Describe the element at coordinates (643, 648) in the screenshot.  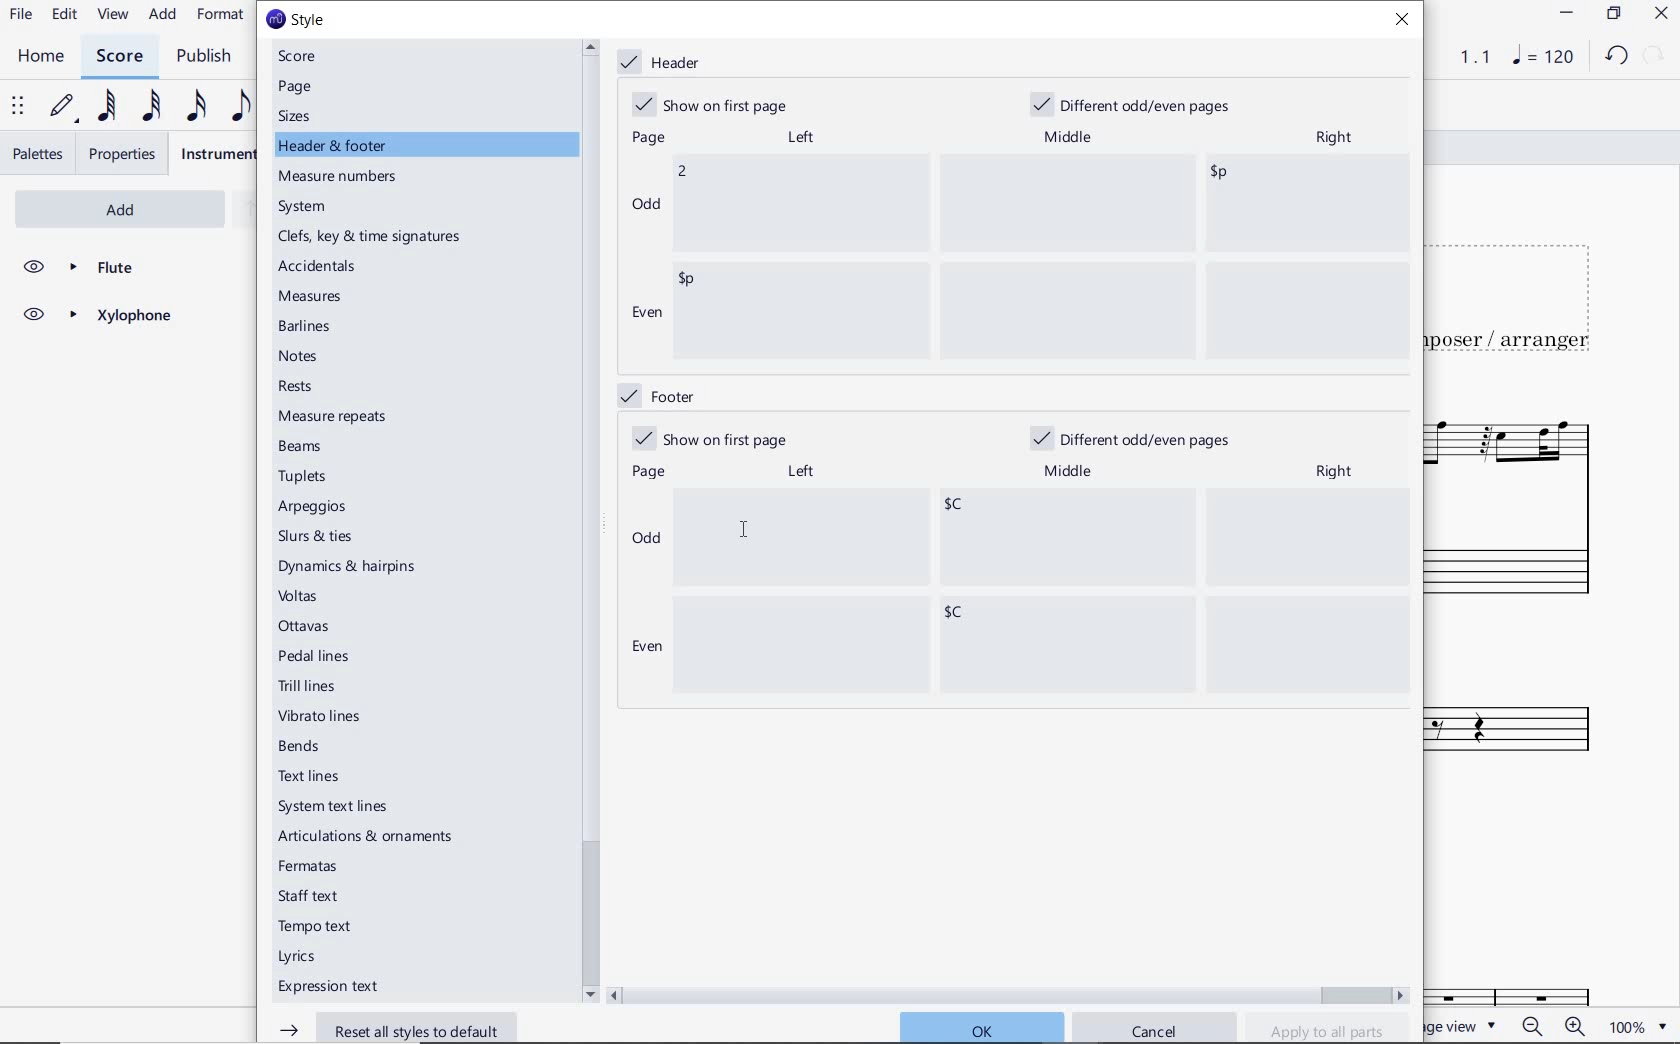
I see `even` at that location.